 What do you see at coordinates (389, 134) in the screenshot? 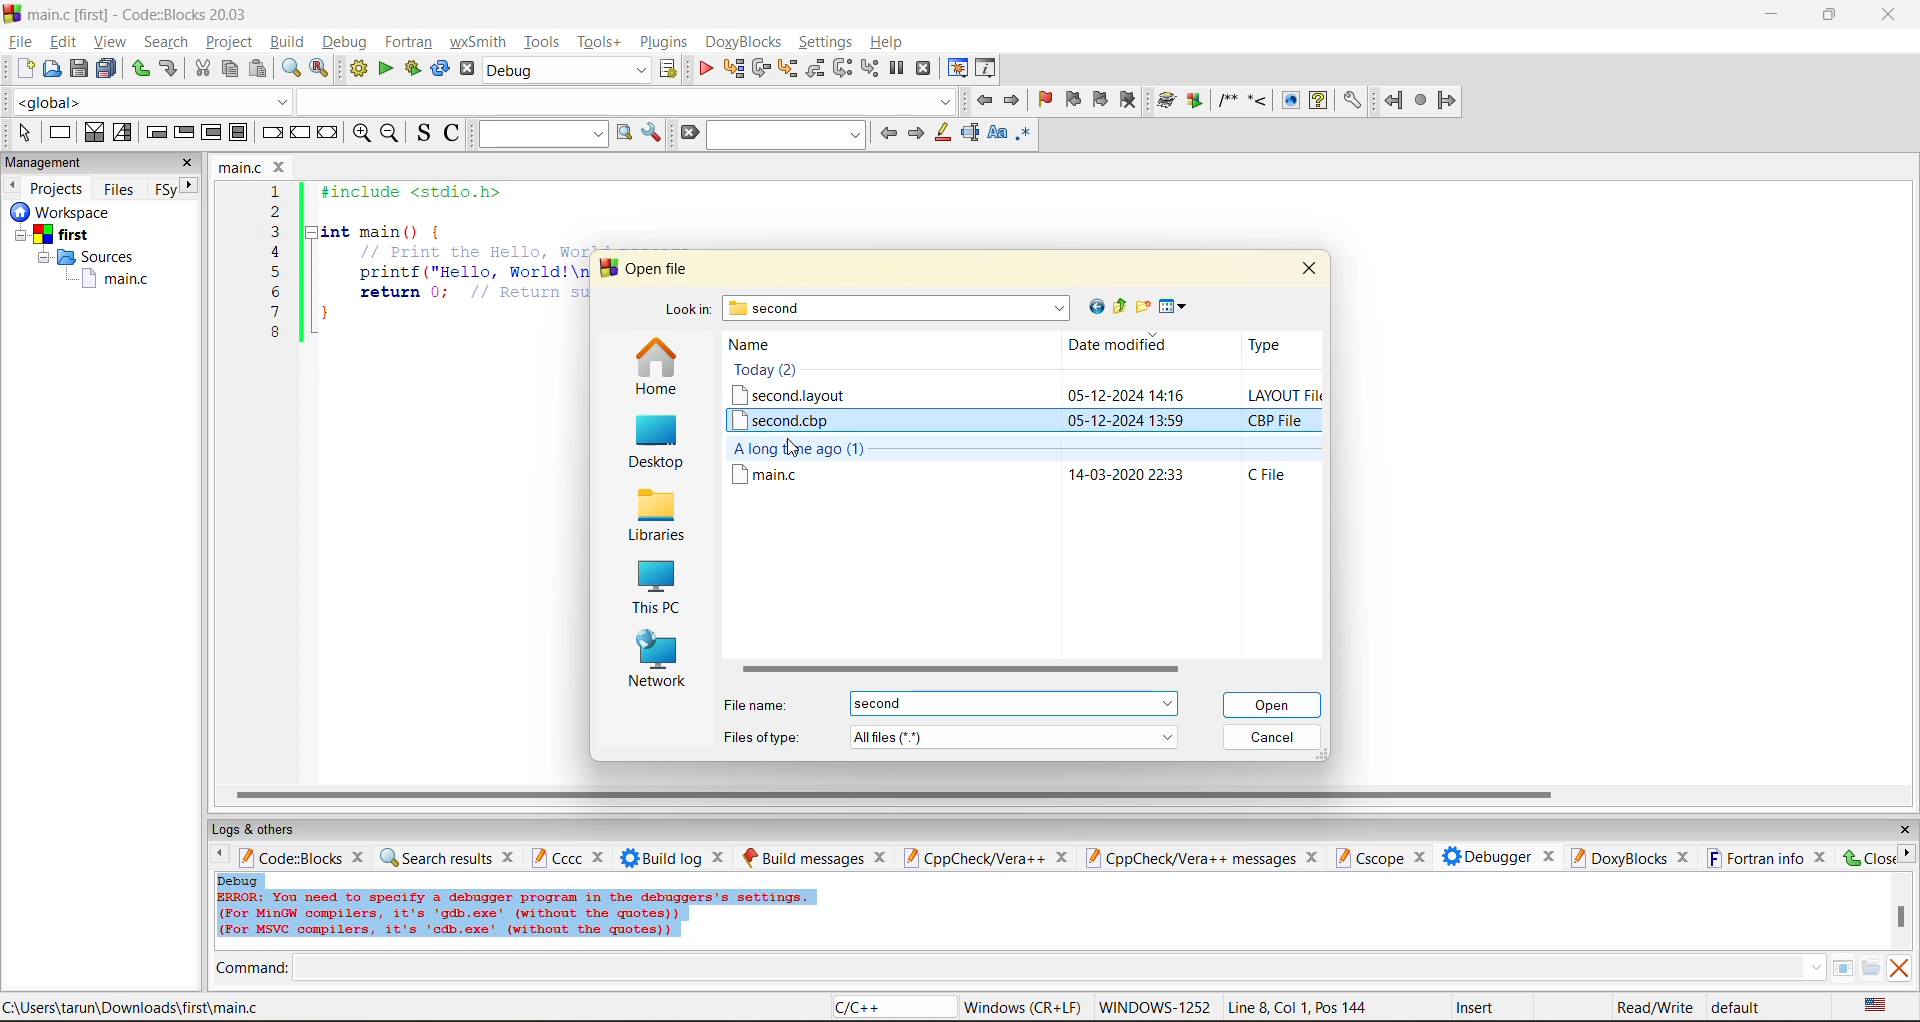
I see `zoom out` at bounding box center [389, 134].